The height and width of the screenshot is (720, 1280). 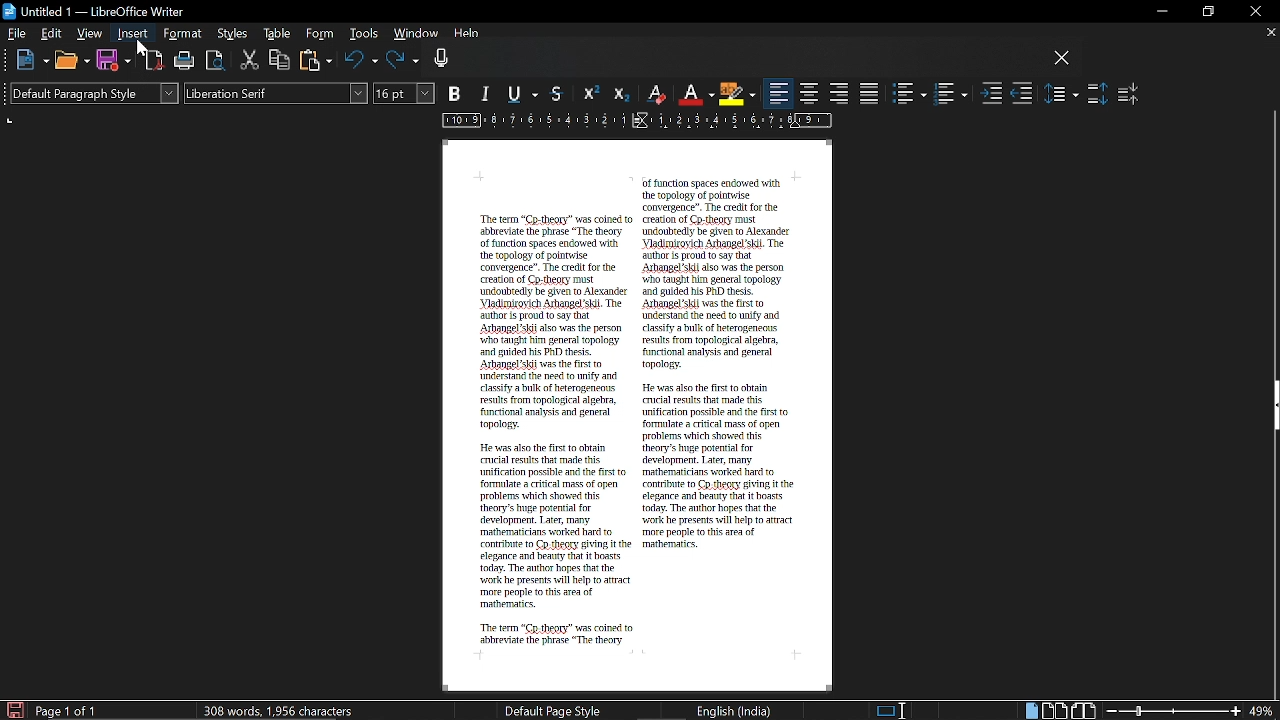 What do you see at coordinates (361, 61) in the screenshot?
I see `Undo` at bounding box center [361, 61].